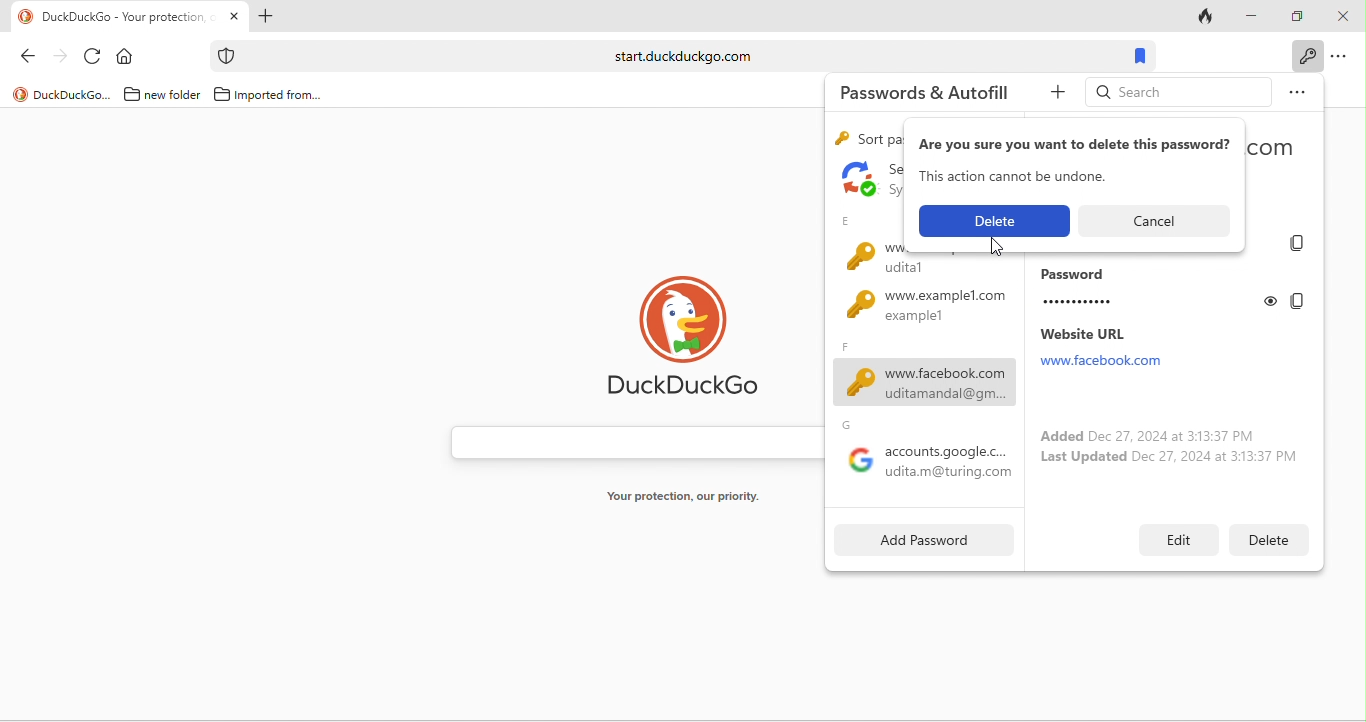  What do you see at coordinates (694, 341) in the screenshot?
I see `duck duck go logo` at bounding box center [694, 341].